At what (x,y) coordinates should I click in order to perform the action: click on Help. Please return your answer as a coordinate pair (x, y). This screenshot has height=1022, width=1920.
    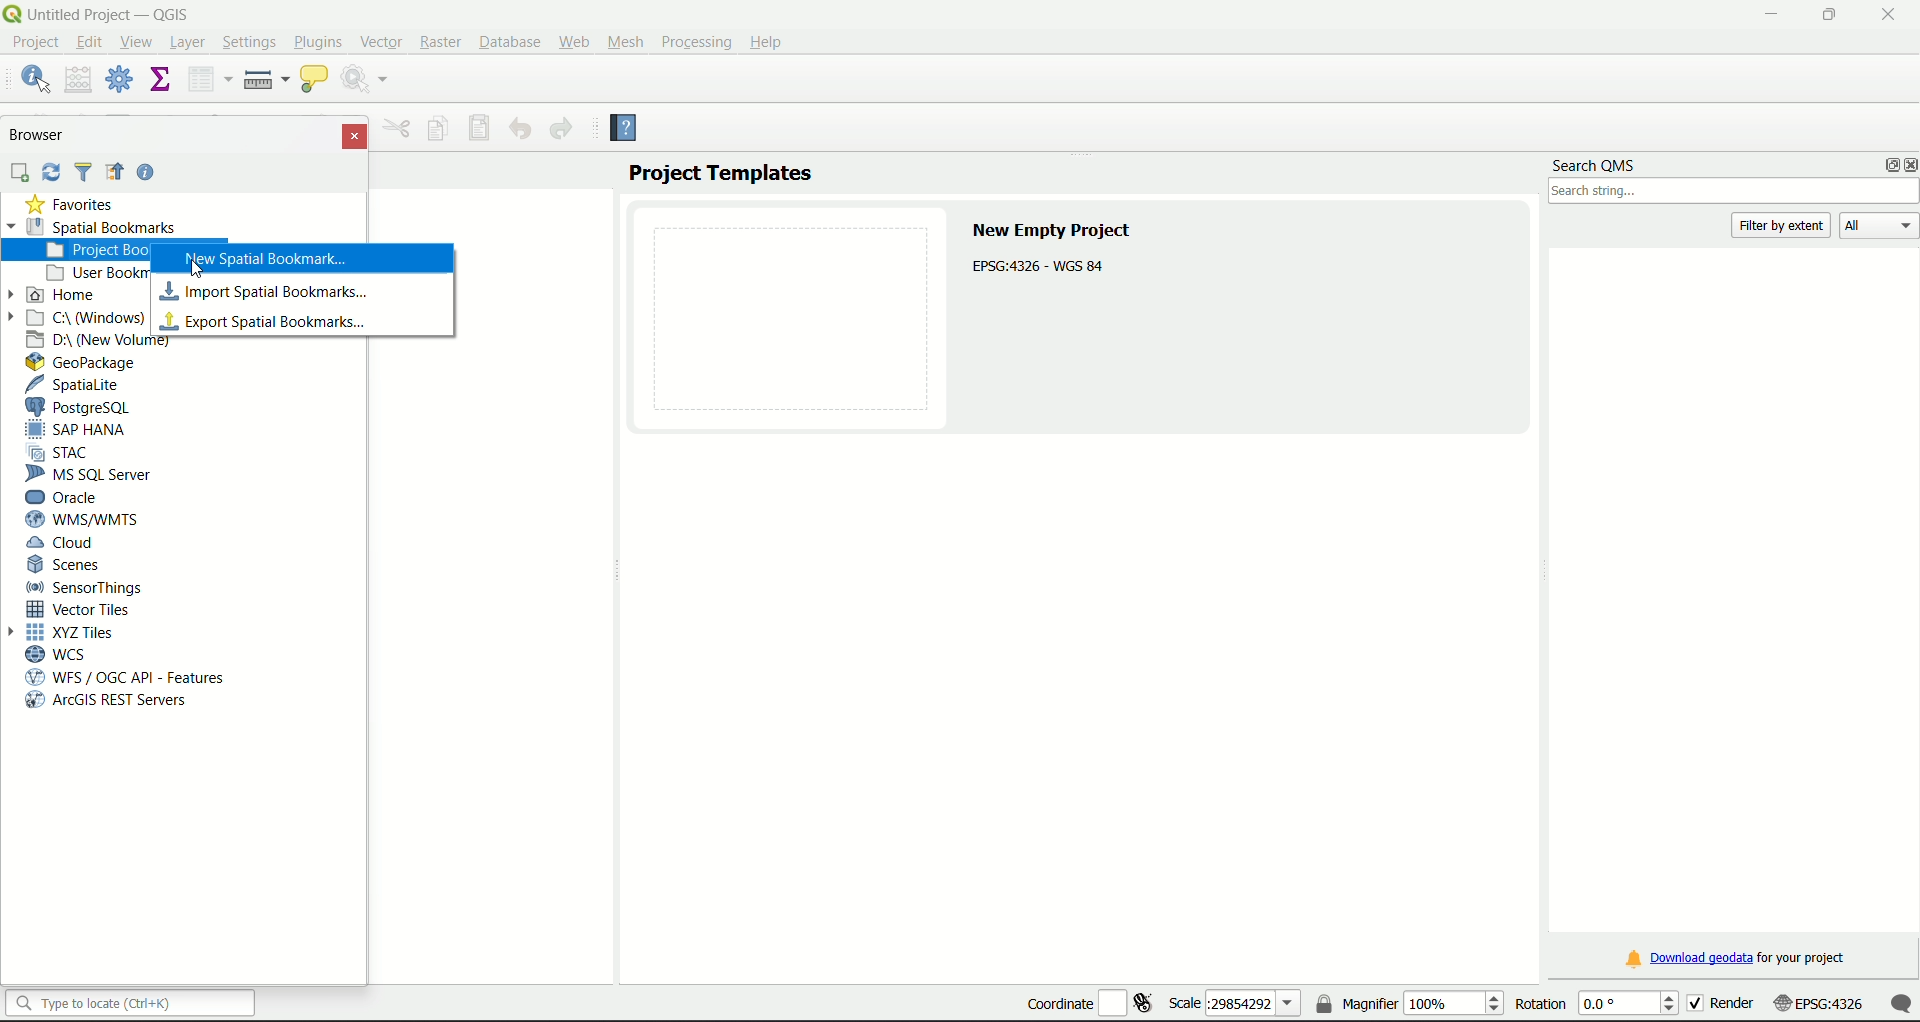
    Looking at the image, I should click on (766, 42).